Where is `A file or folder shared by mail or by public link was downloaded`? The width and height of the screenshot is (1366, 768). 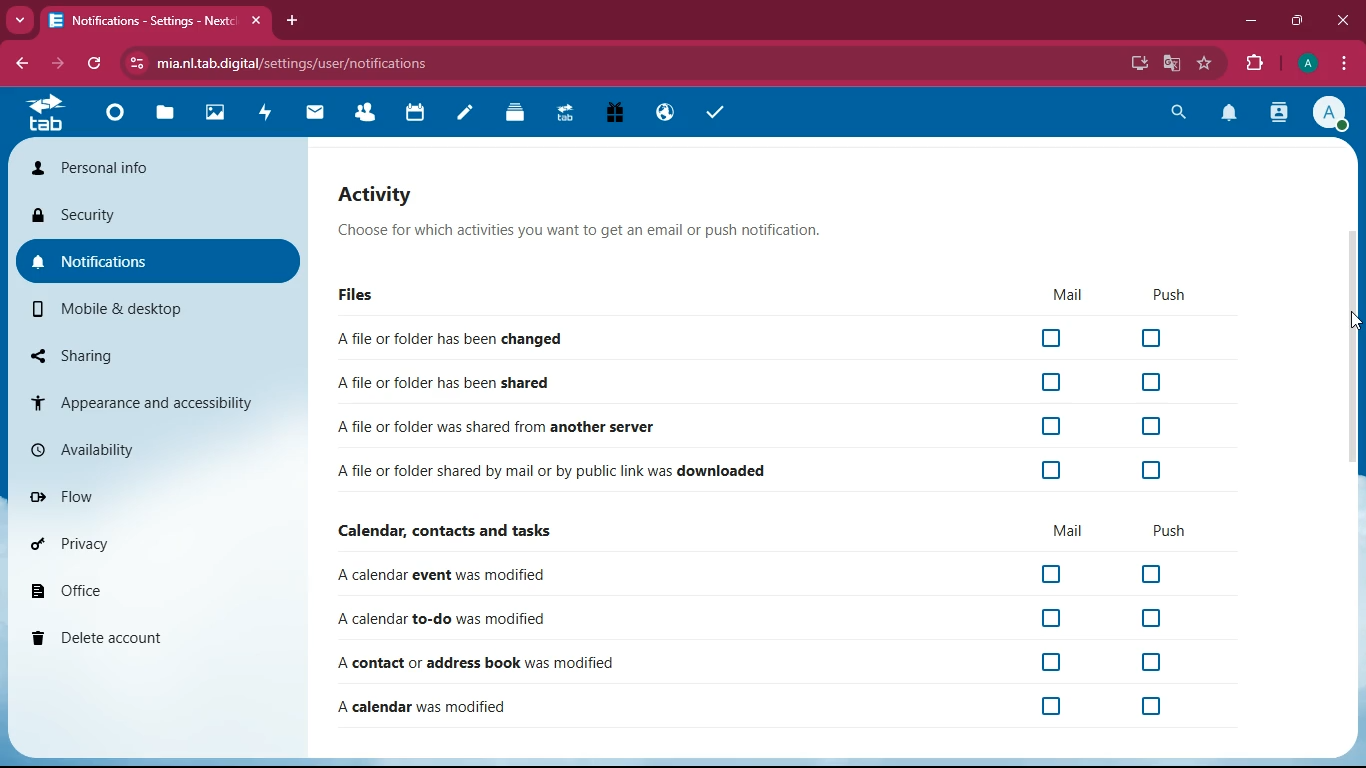 A file or folder shared by mail or by public link was downloaded is located at coordinates (754, 468).